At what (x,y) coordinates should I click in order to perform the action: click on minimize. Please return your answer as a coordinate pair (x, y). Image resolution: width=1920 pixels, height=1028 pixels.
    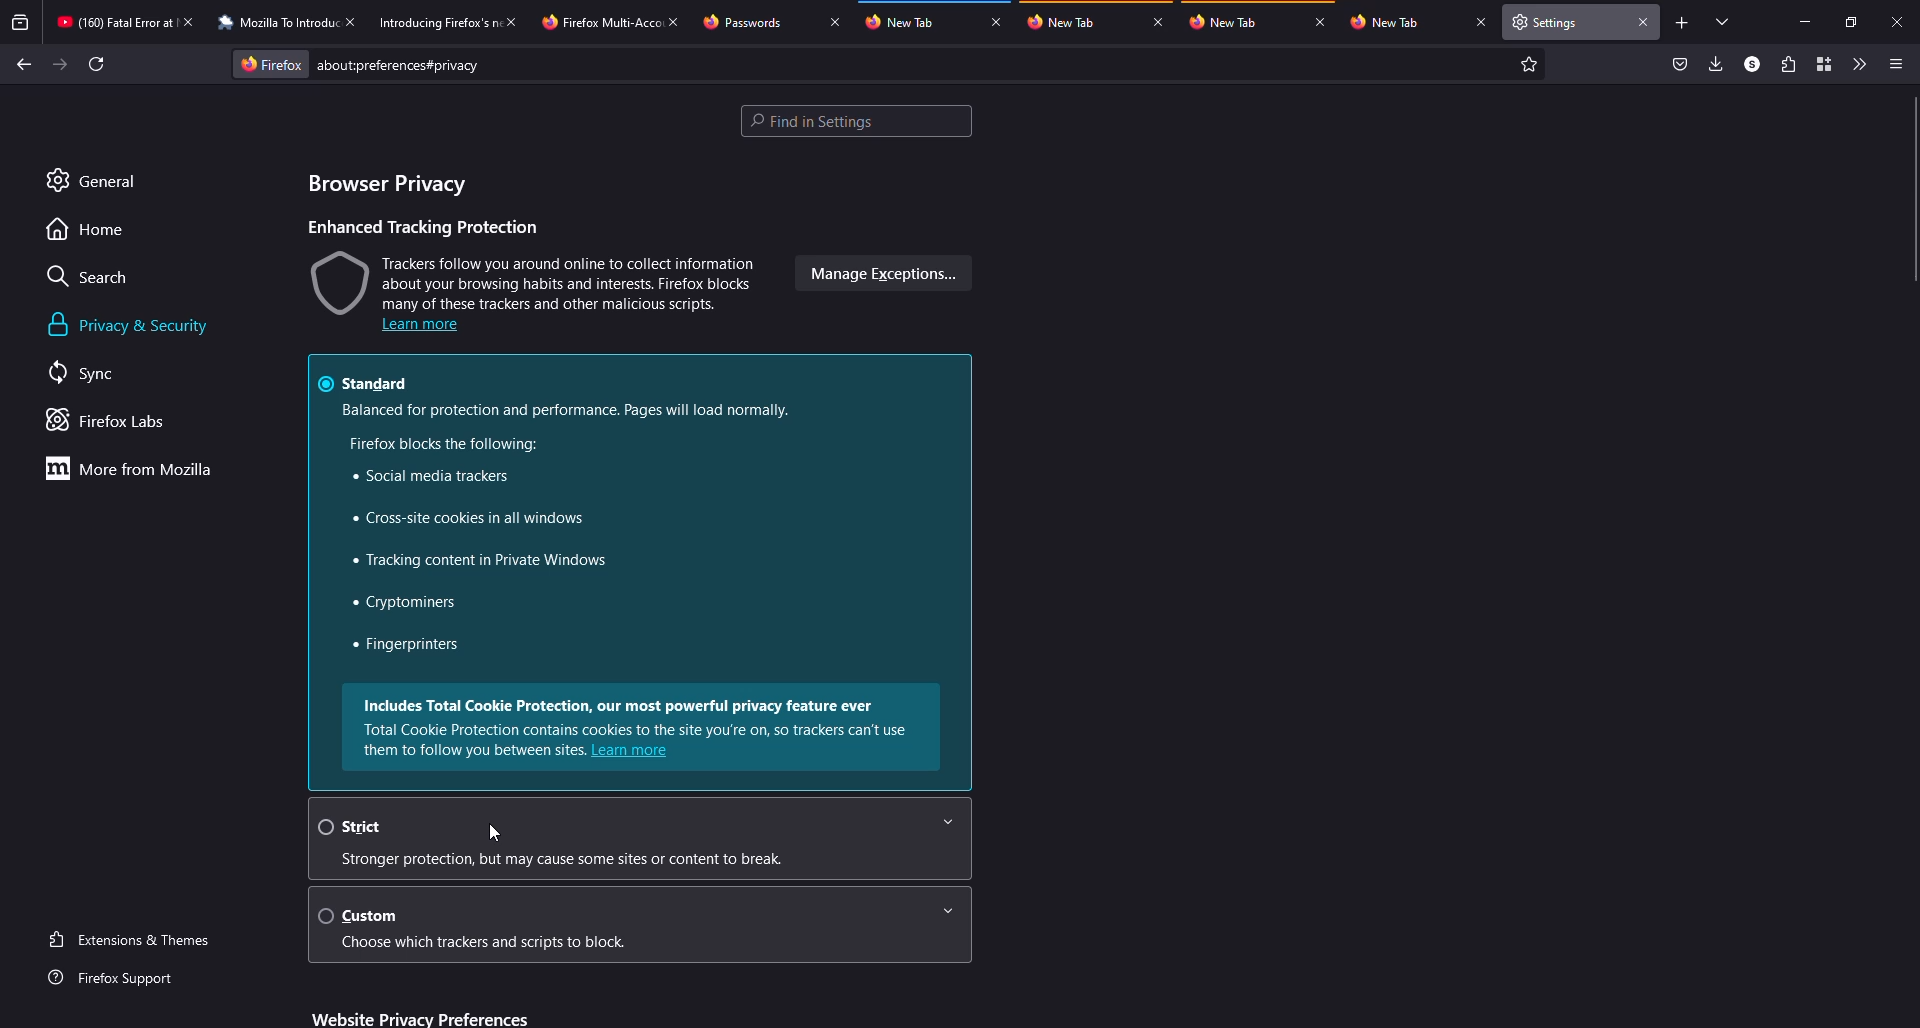
    Looking at the image, I should click on (1801, 22).